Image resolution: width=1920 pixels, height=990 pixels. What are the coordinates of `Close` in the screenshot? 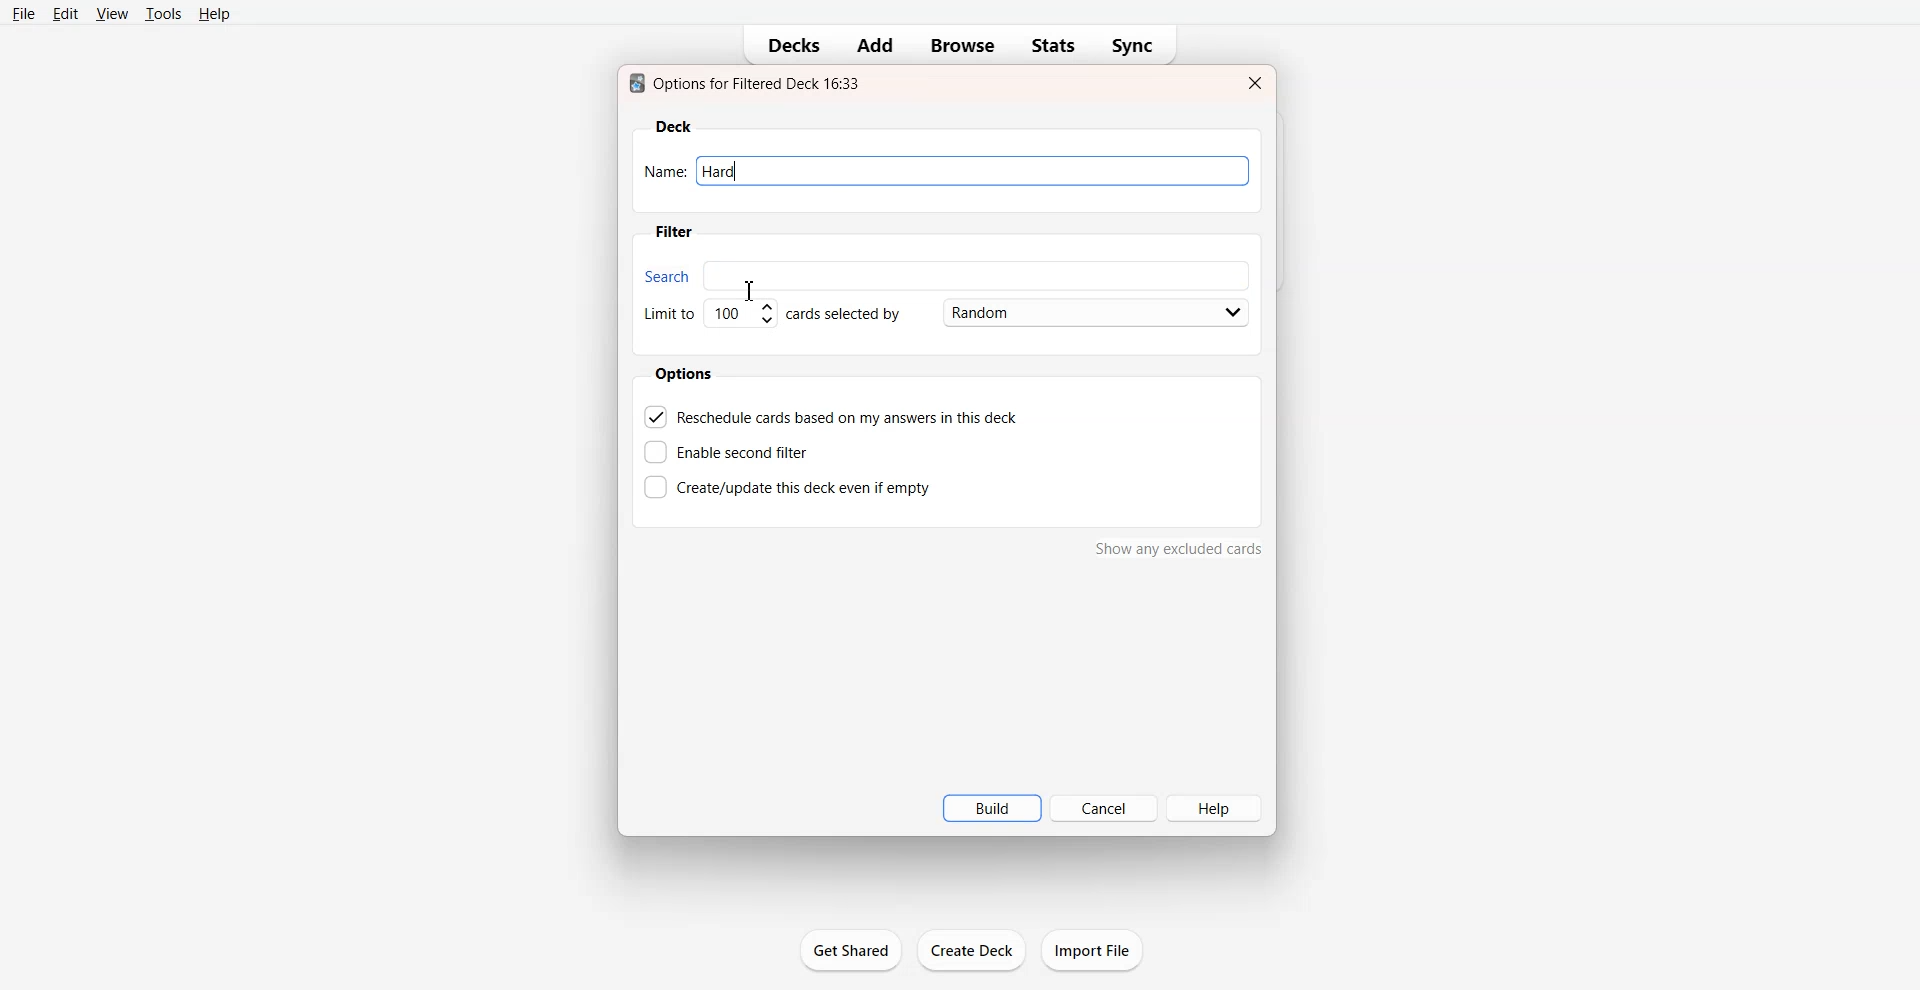 It's located at (1253, 83).